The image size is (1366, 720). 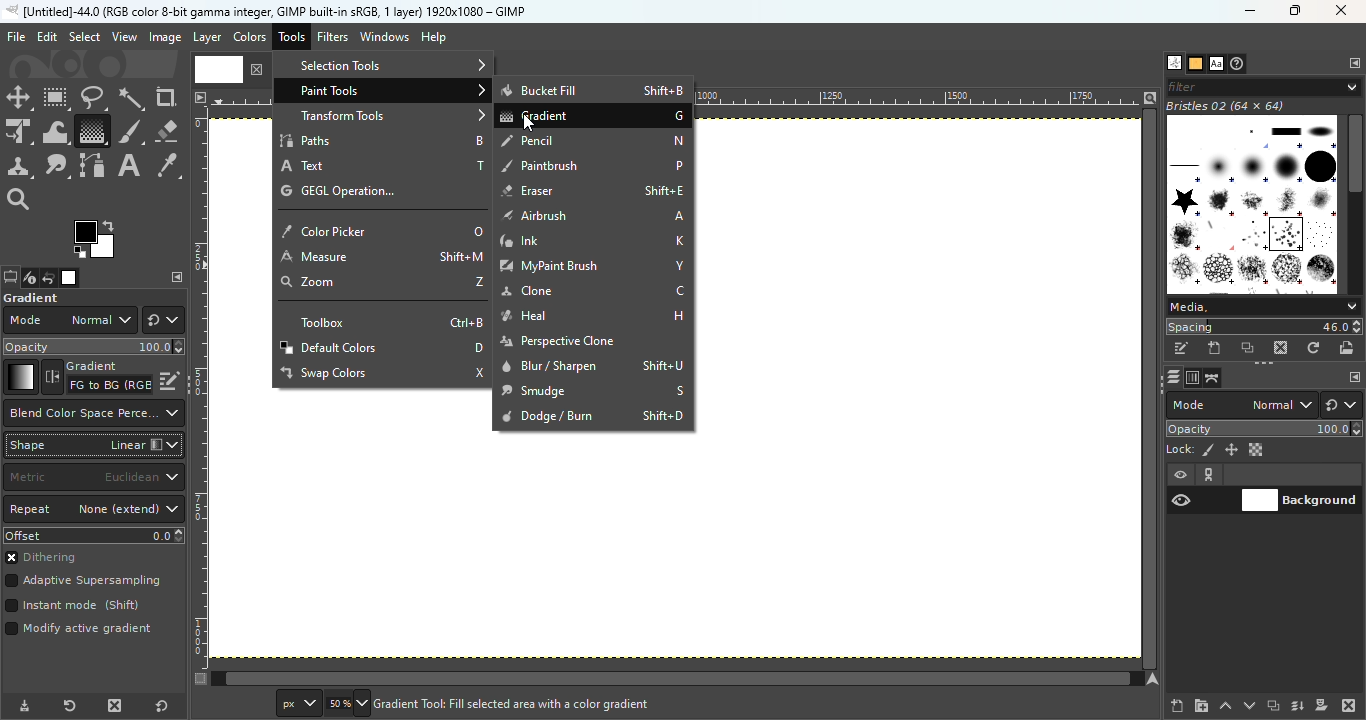 What do you see at coordinates (1171, 377) in the screenshot?
I see `Open the layers dialog` at bounding box center [1171, 377].